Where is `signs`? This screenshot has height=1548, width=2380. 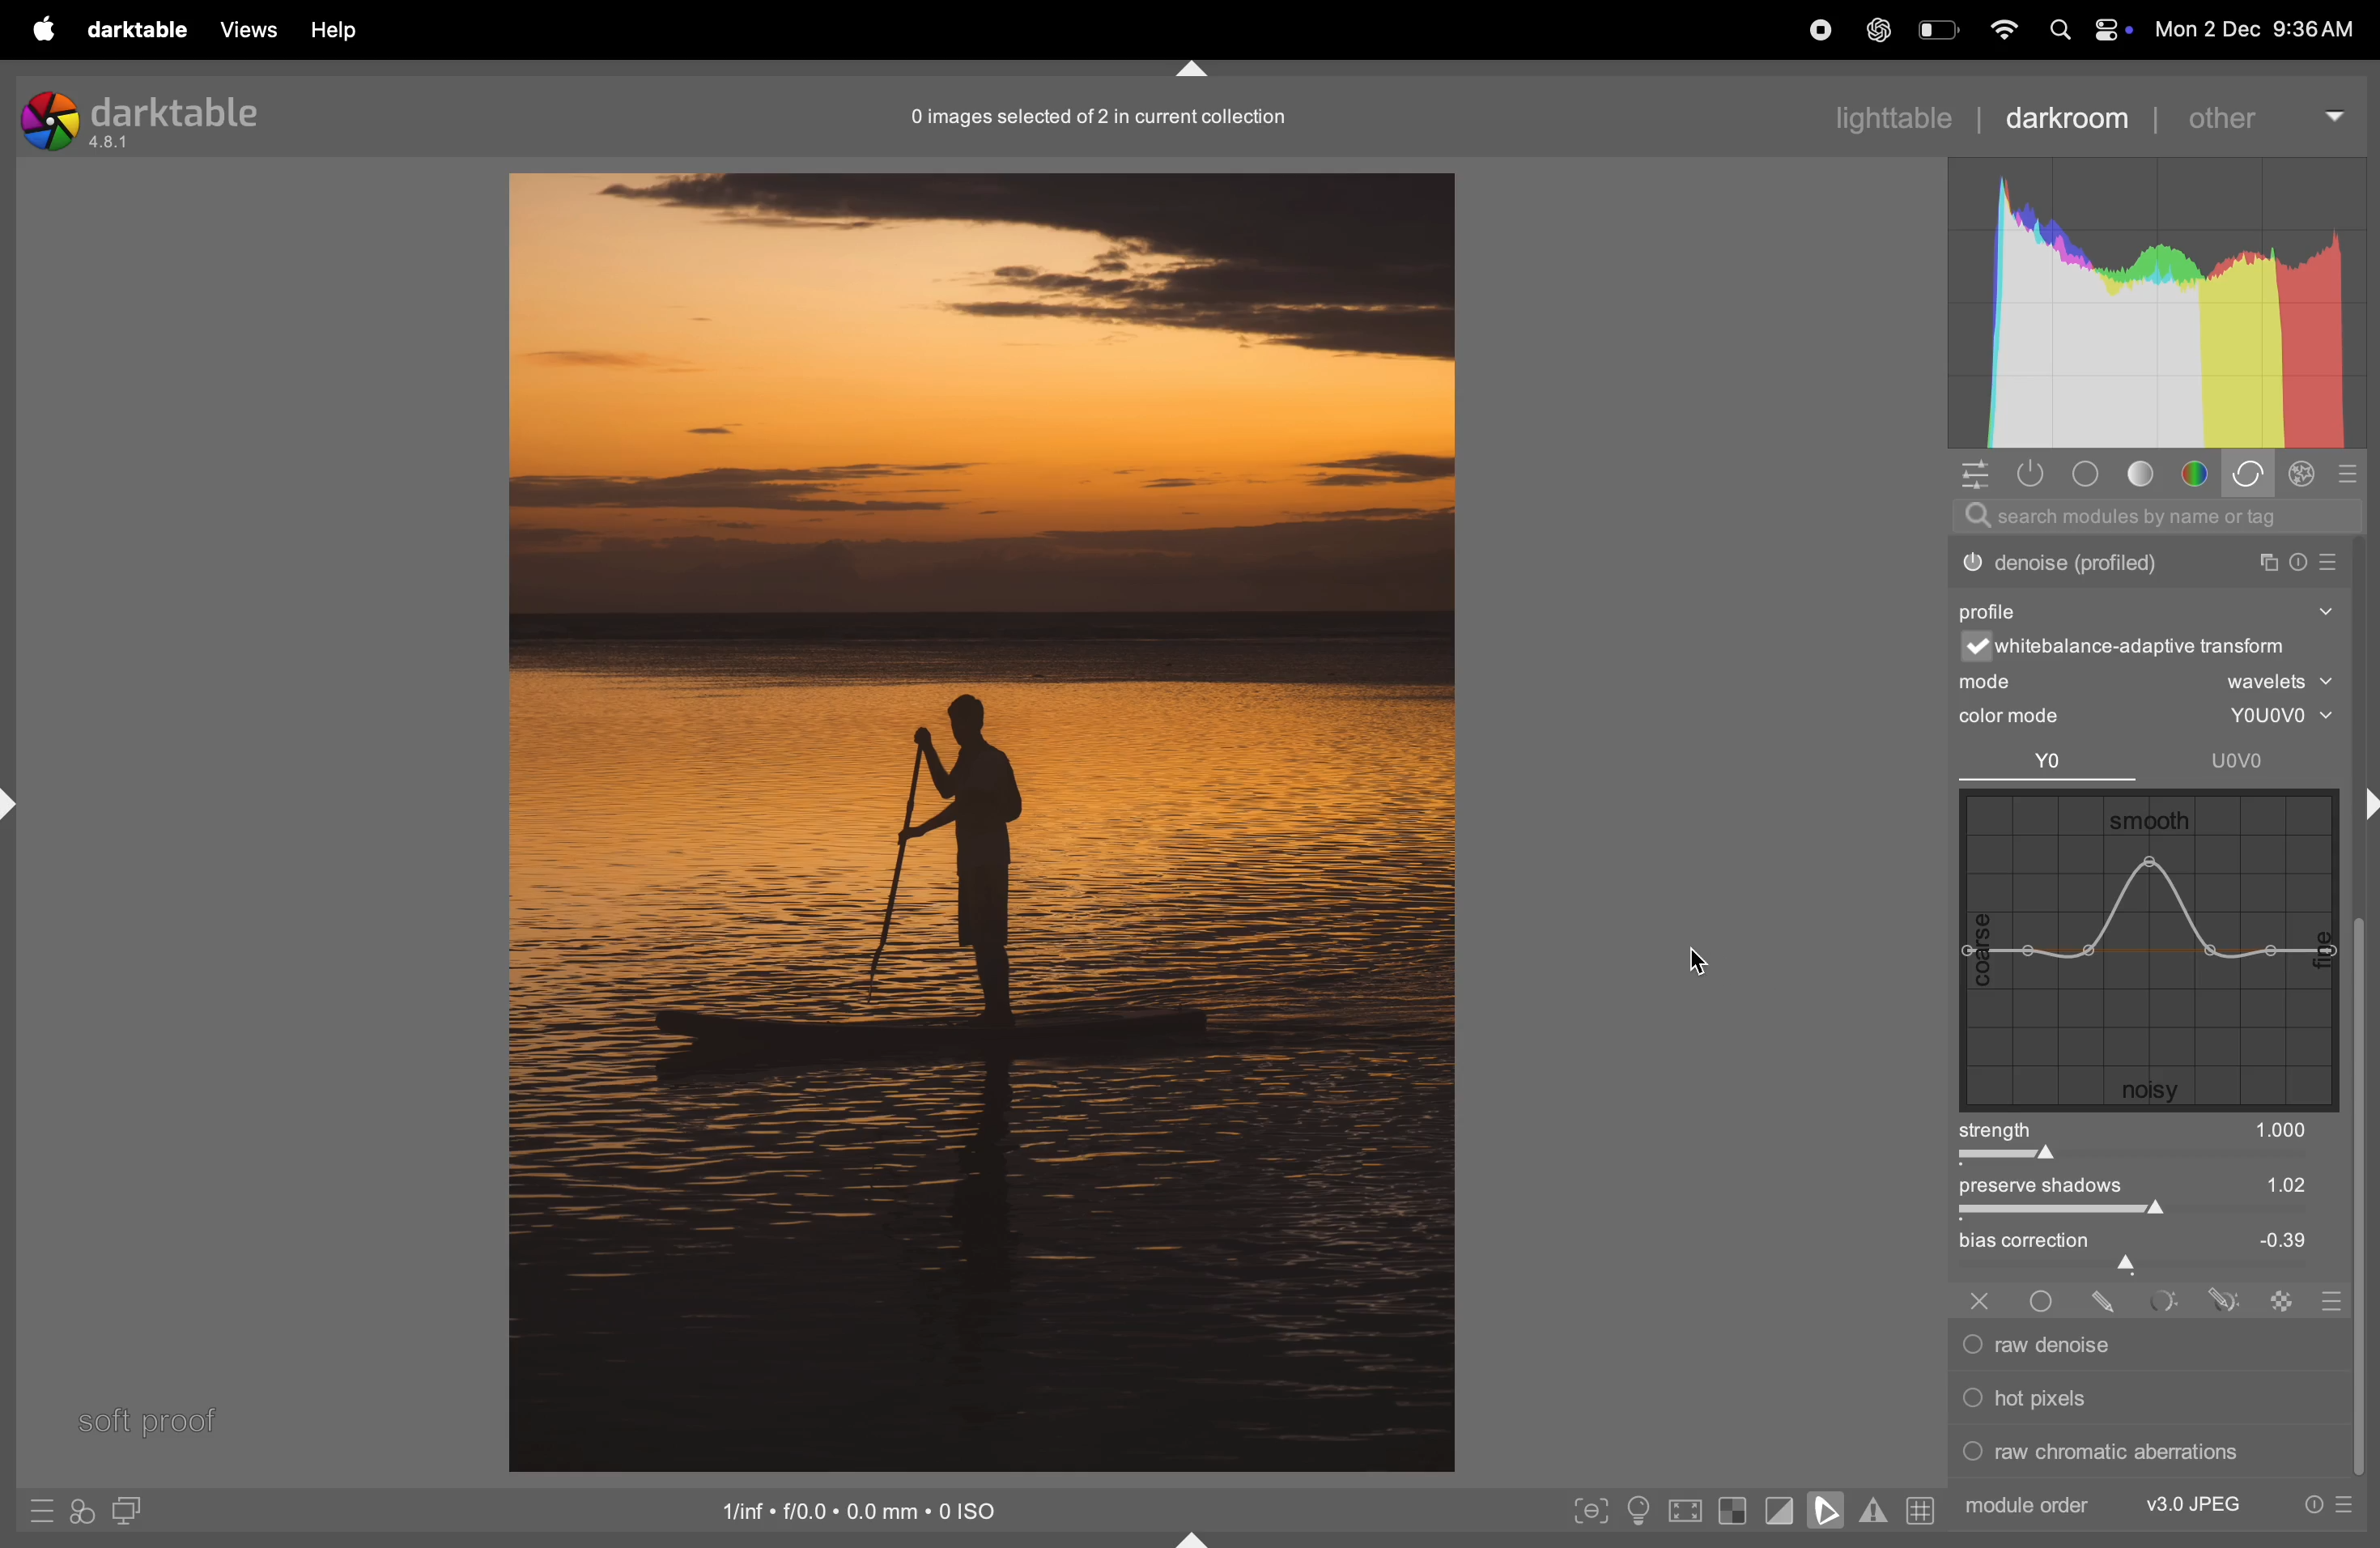
signs is located at coordinates (2327, 1304).